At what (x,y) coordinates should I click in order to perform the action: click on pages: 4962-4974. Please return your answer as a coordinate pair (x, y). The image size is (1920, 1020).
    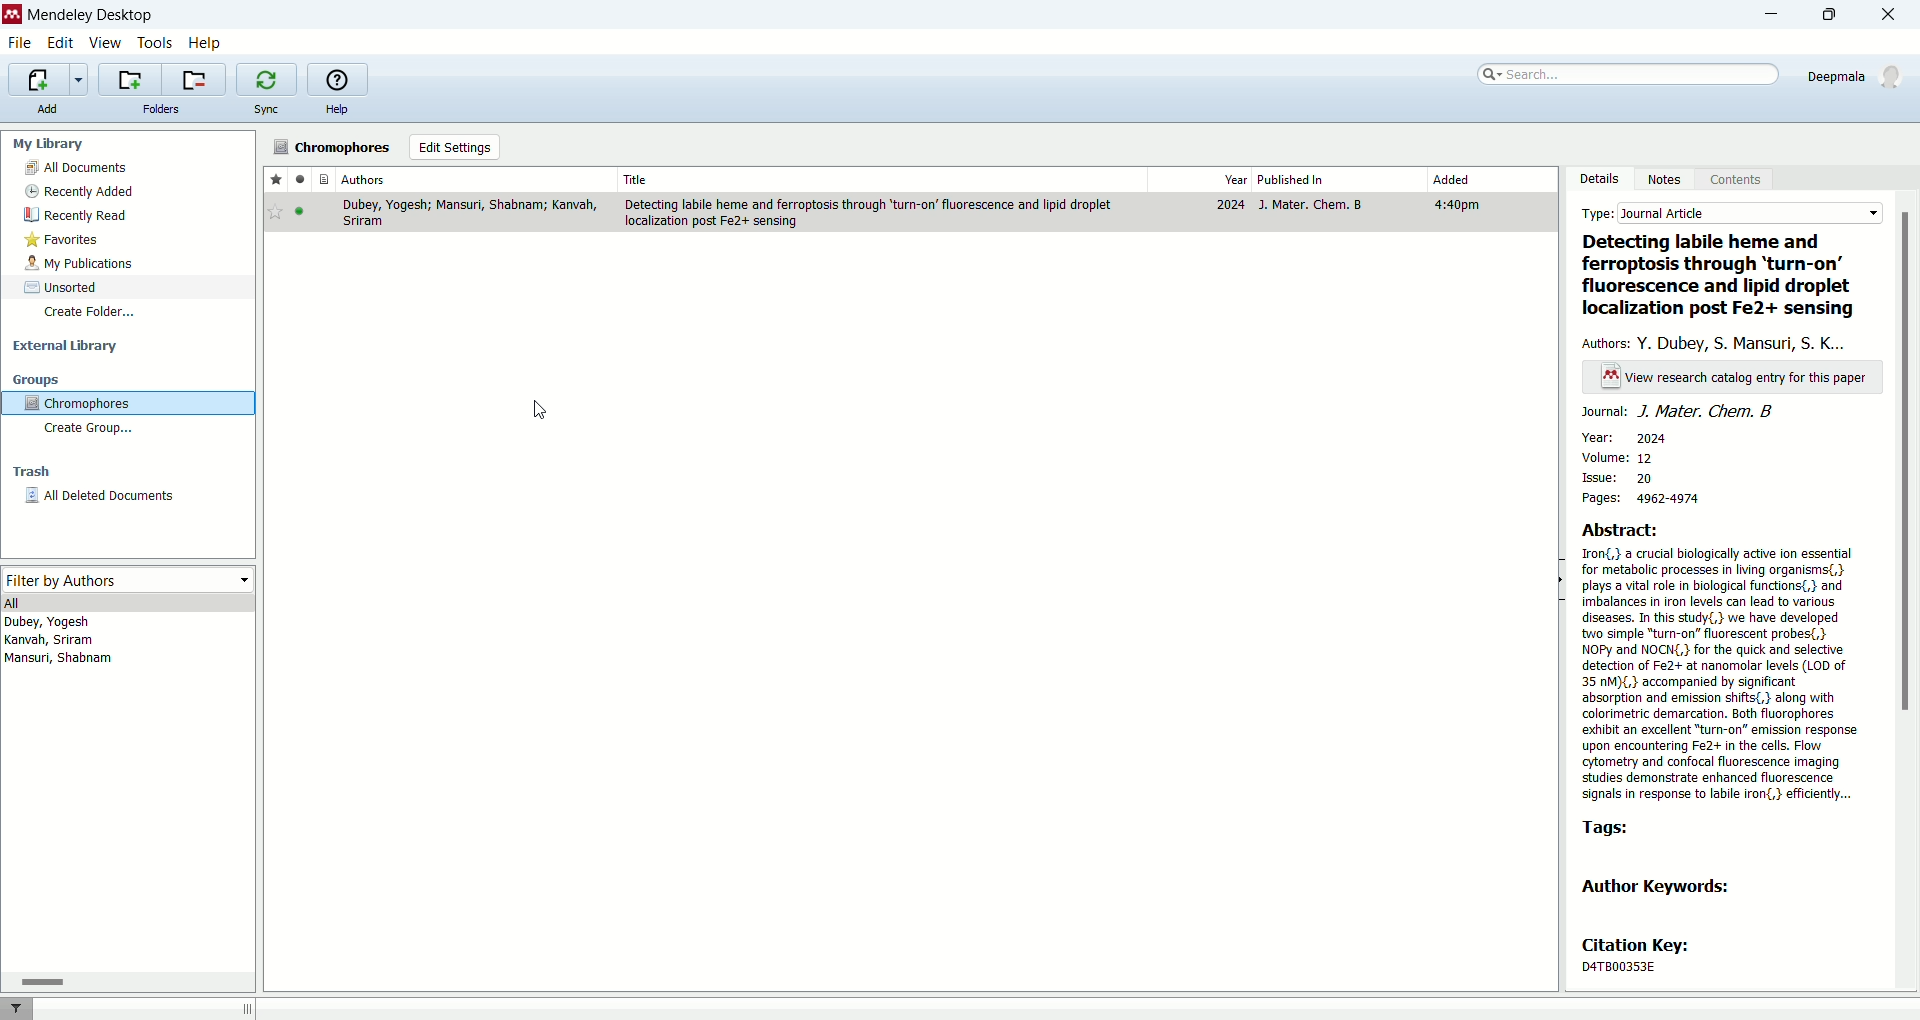
    Looking at the image, I should click on (1657, 498).